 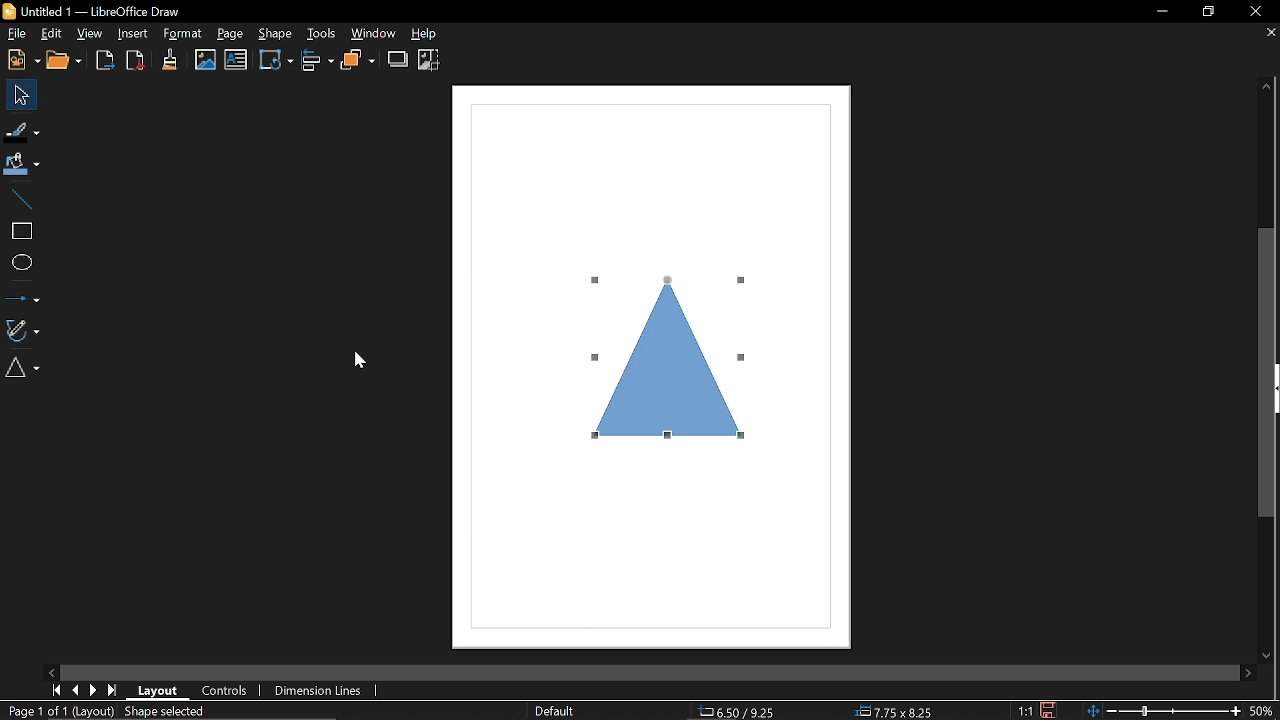 I want to click on Insert image, so click(x=236, y=60).